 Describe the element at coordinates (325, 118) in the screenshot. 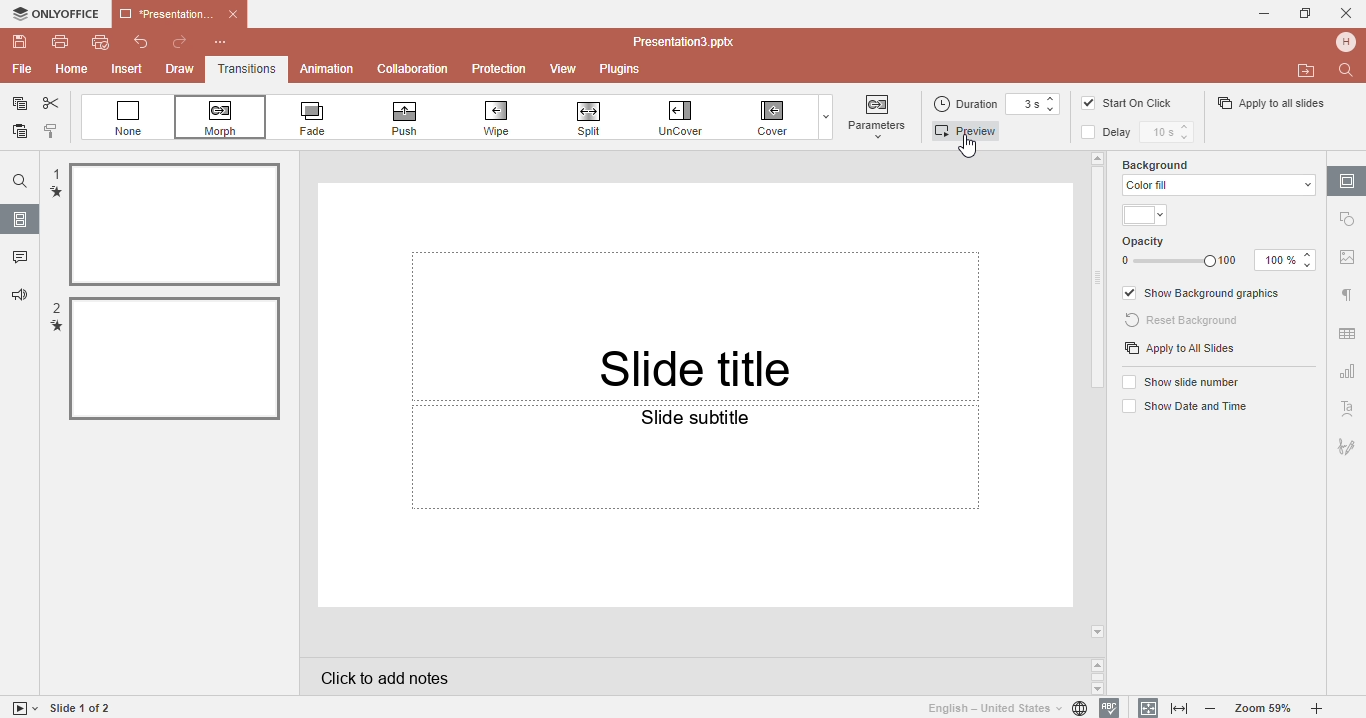

I see `Fade` at that location.